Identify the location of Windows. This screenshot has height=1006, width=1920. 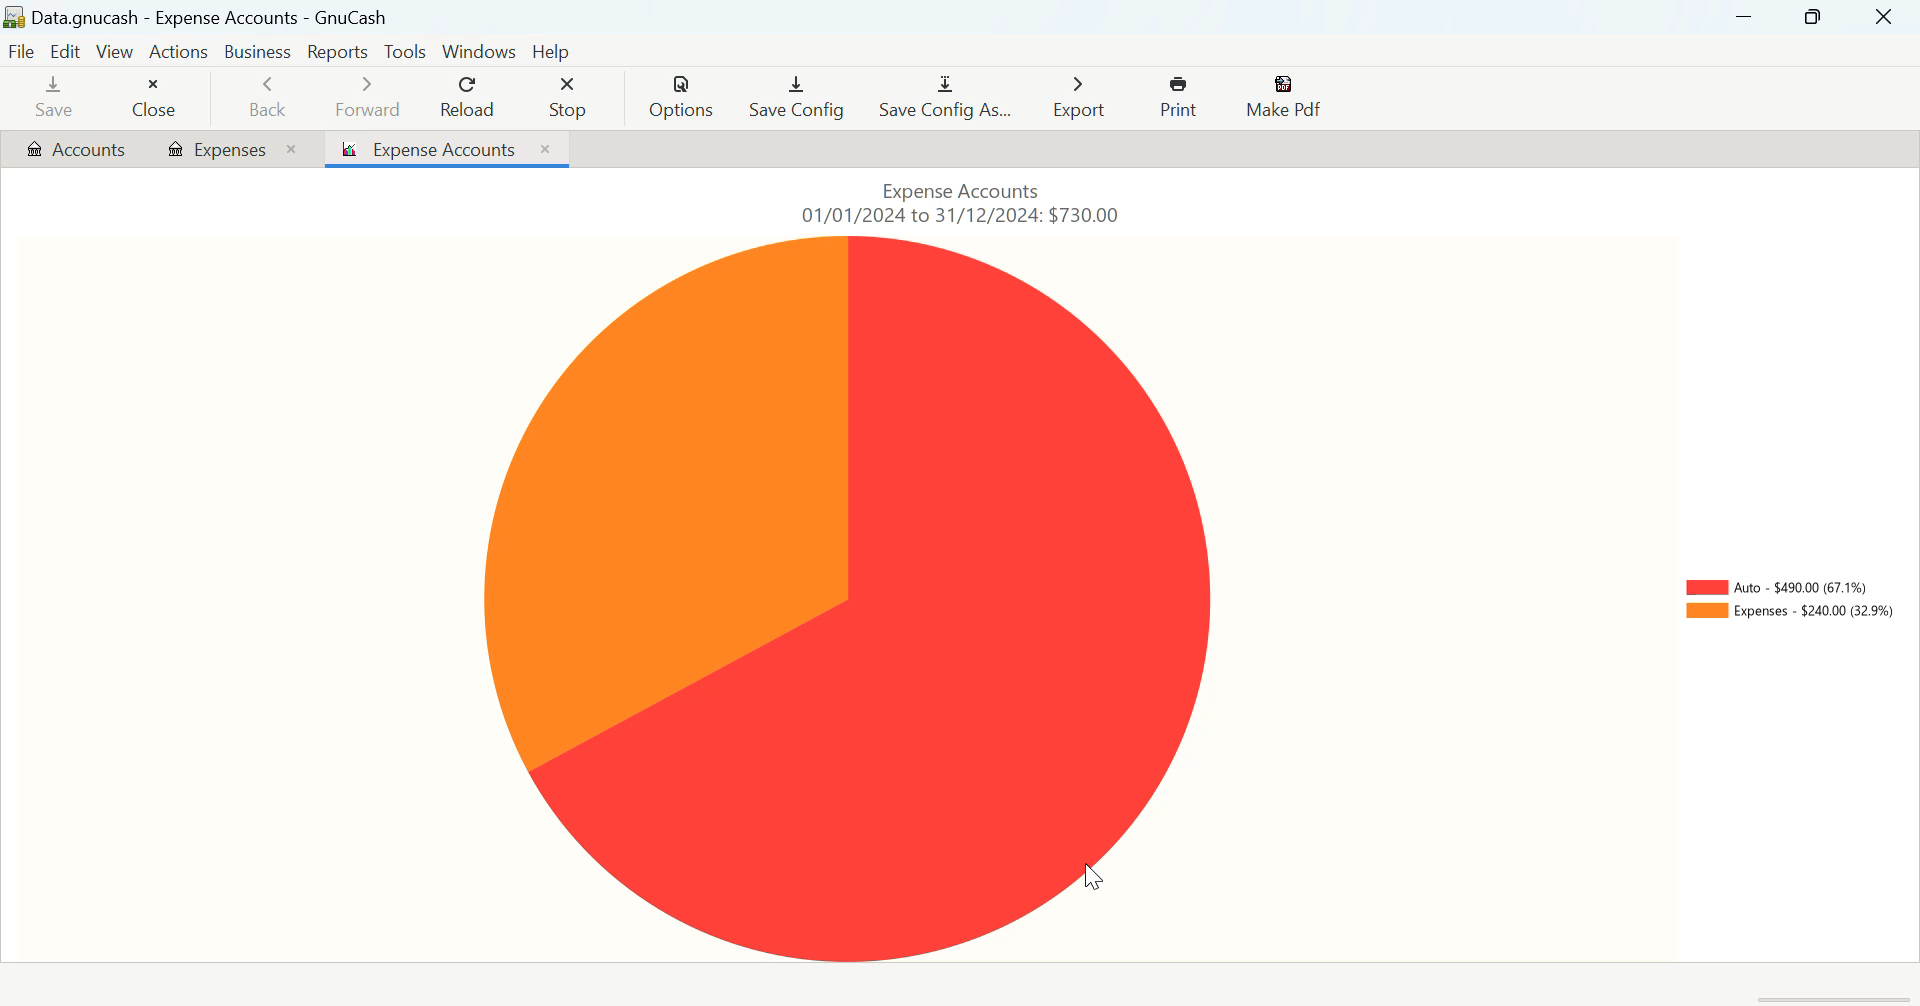
(476, 51).